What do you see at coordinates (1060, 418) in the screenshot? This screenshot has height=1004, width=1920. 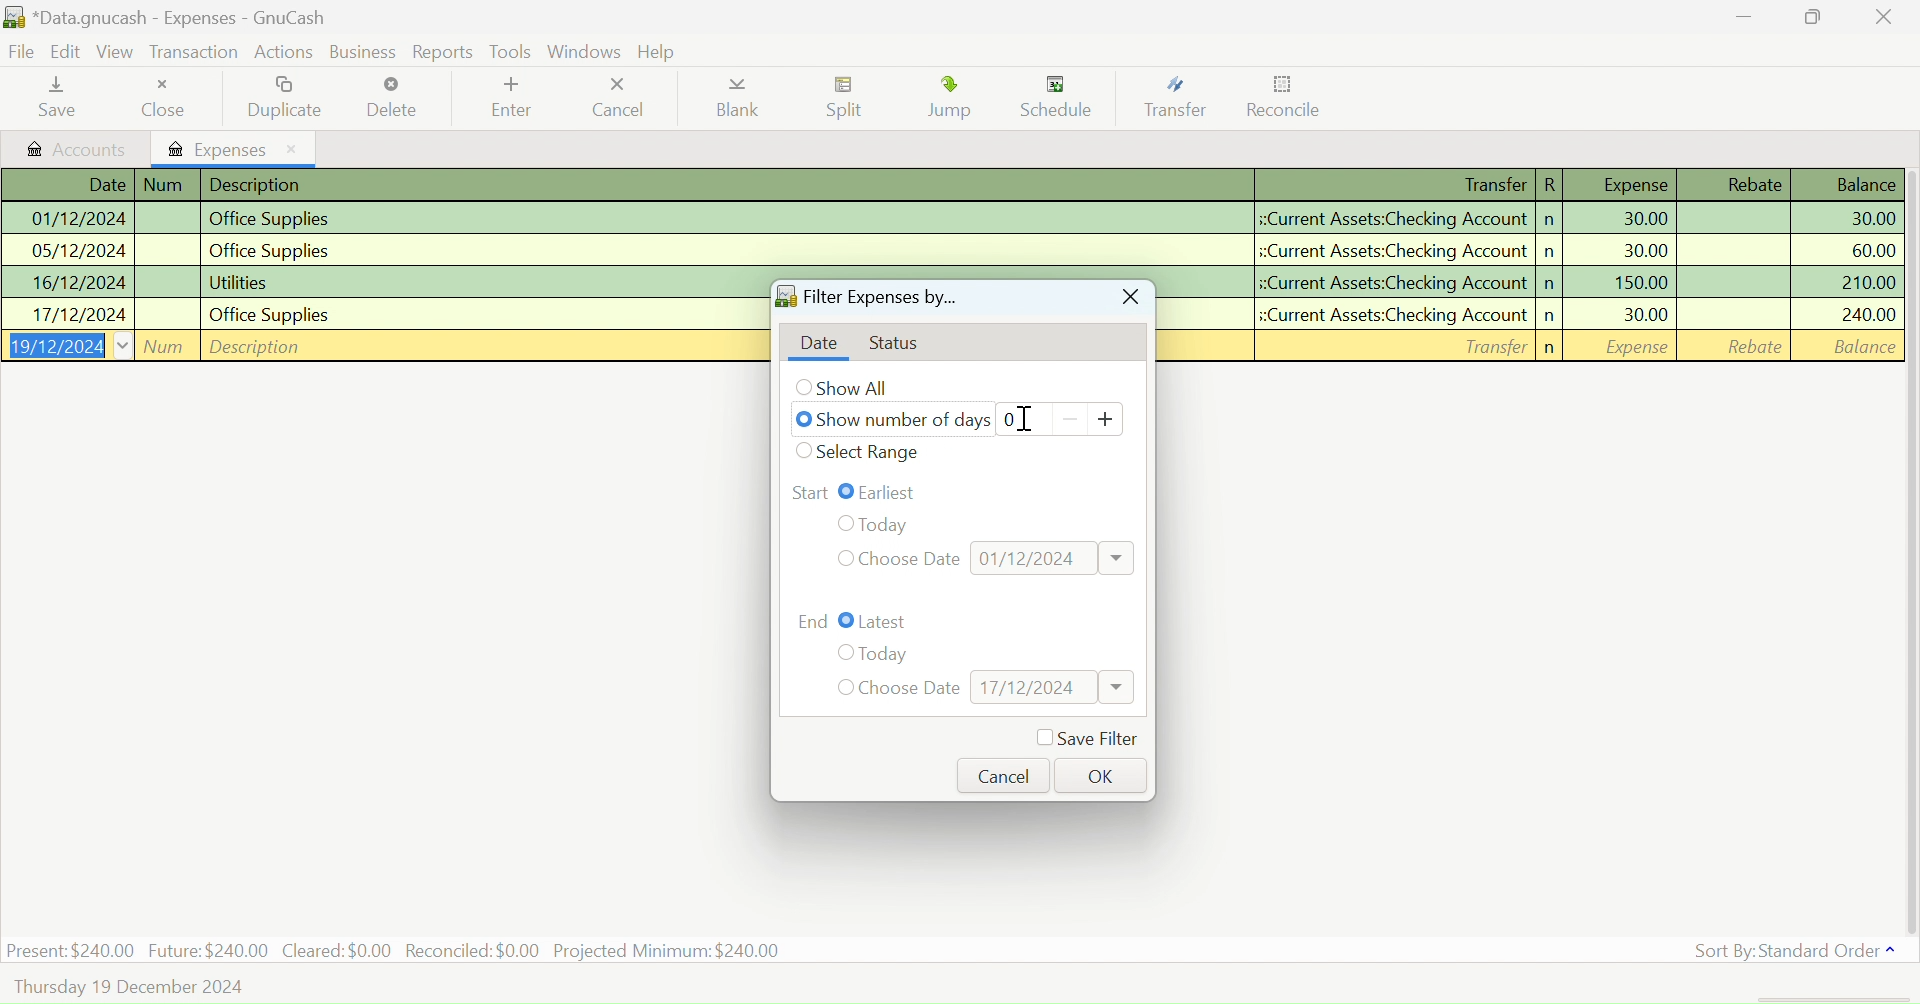 I see `Number of days counter` at bounding box center [1060, 418].